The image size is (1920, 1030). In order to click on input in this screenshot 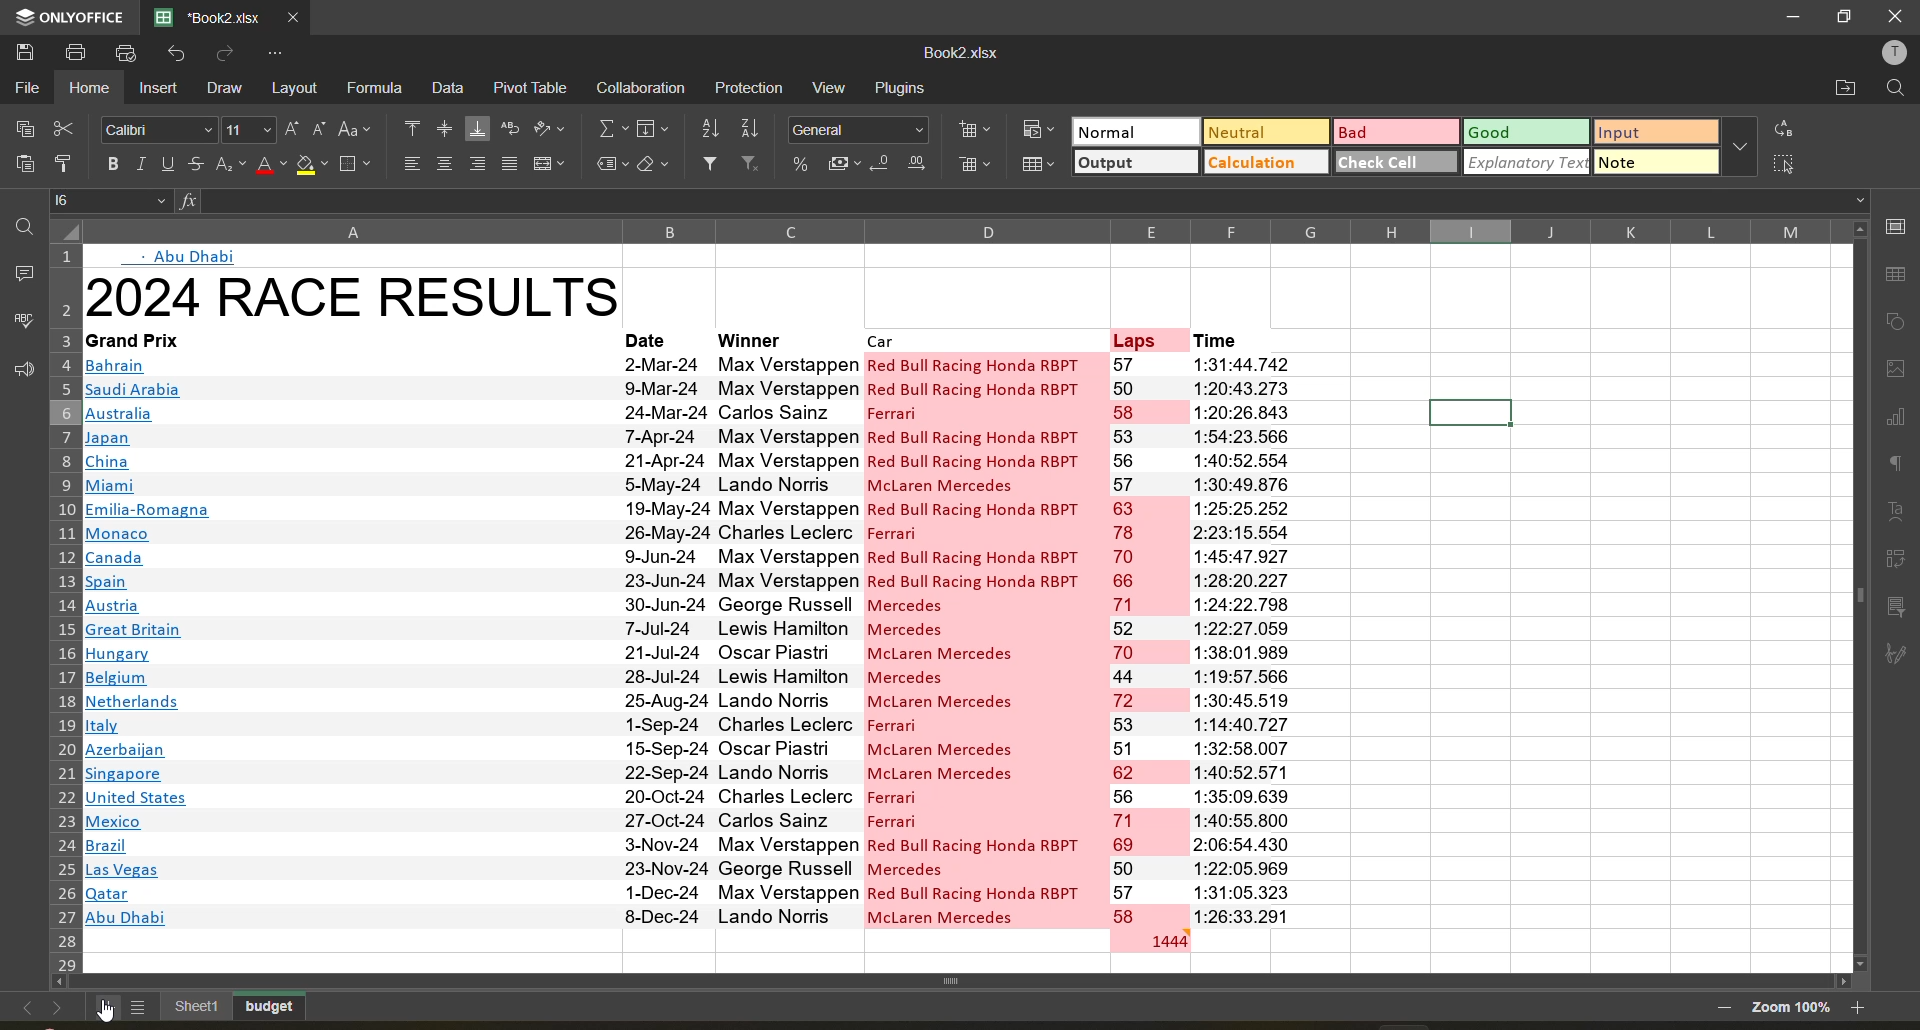, I will do `click(1654, 133)`.